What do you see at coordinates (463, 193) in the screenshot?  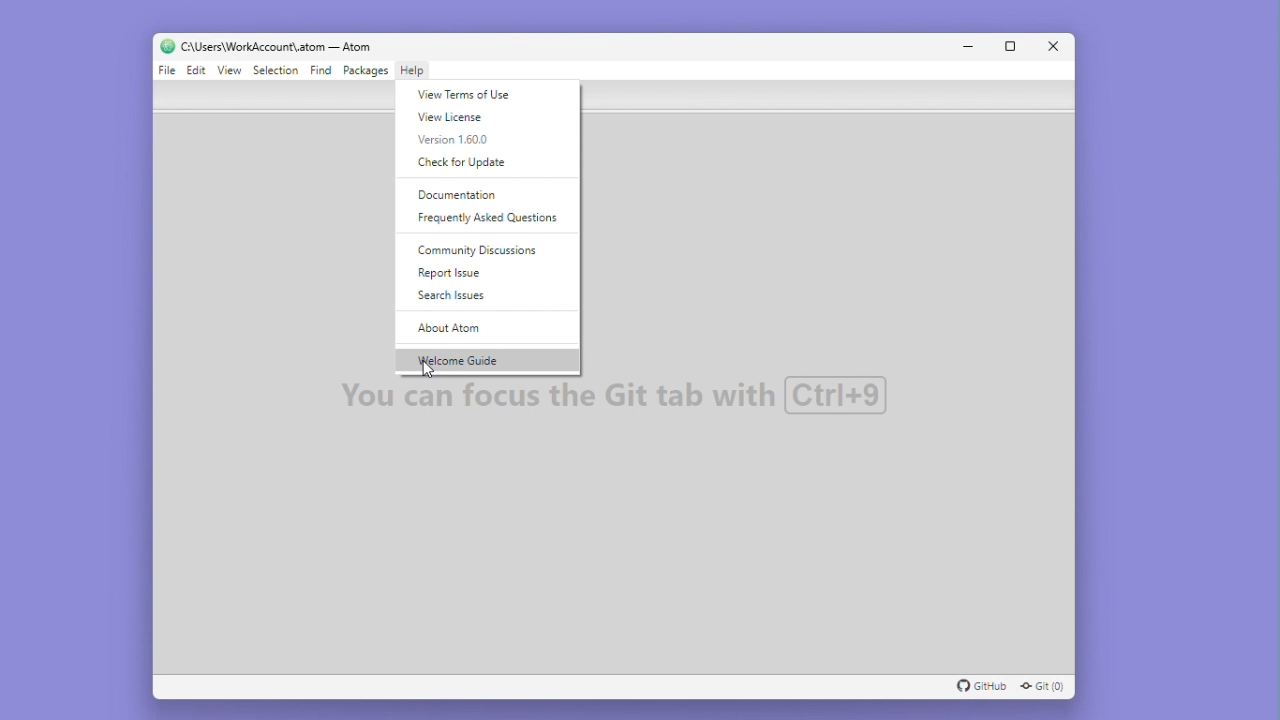 I see `Documentation` at bounding box center [463, 193].